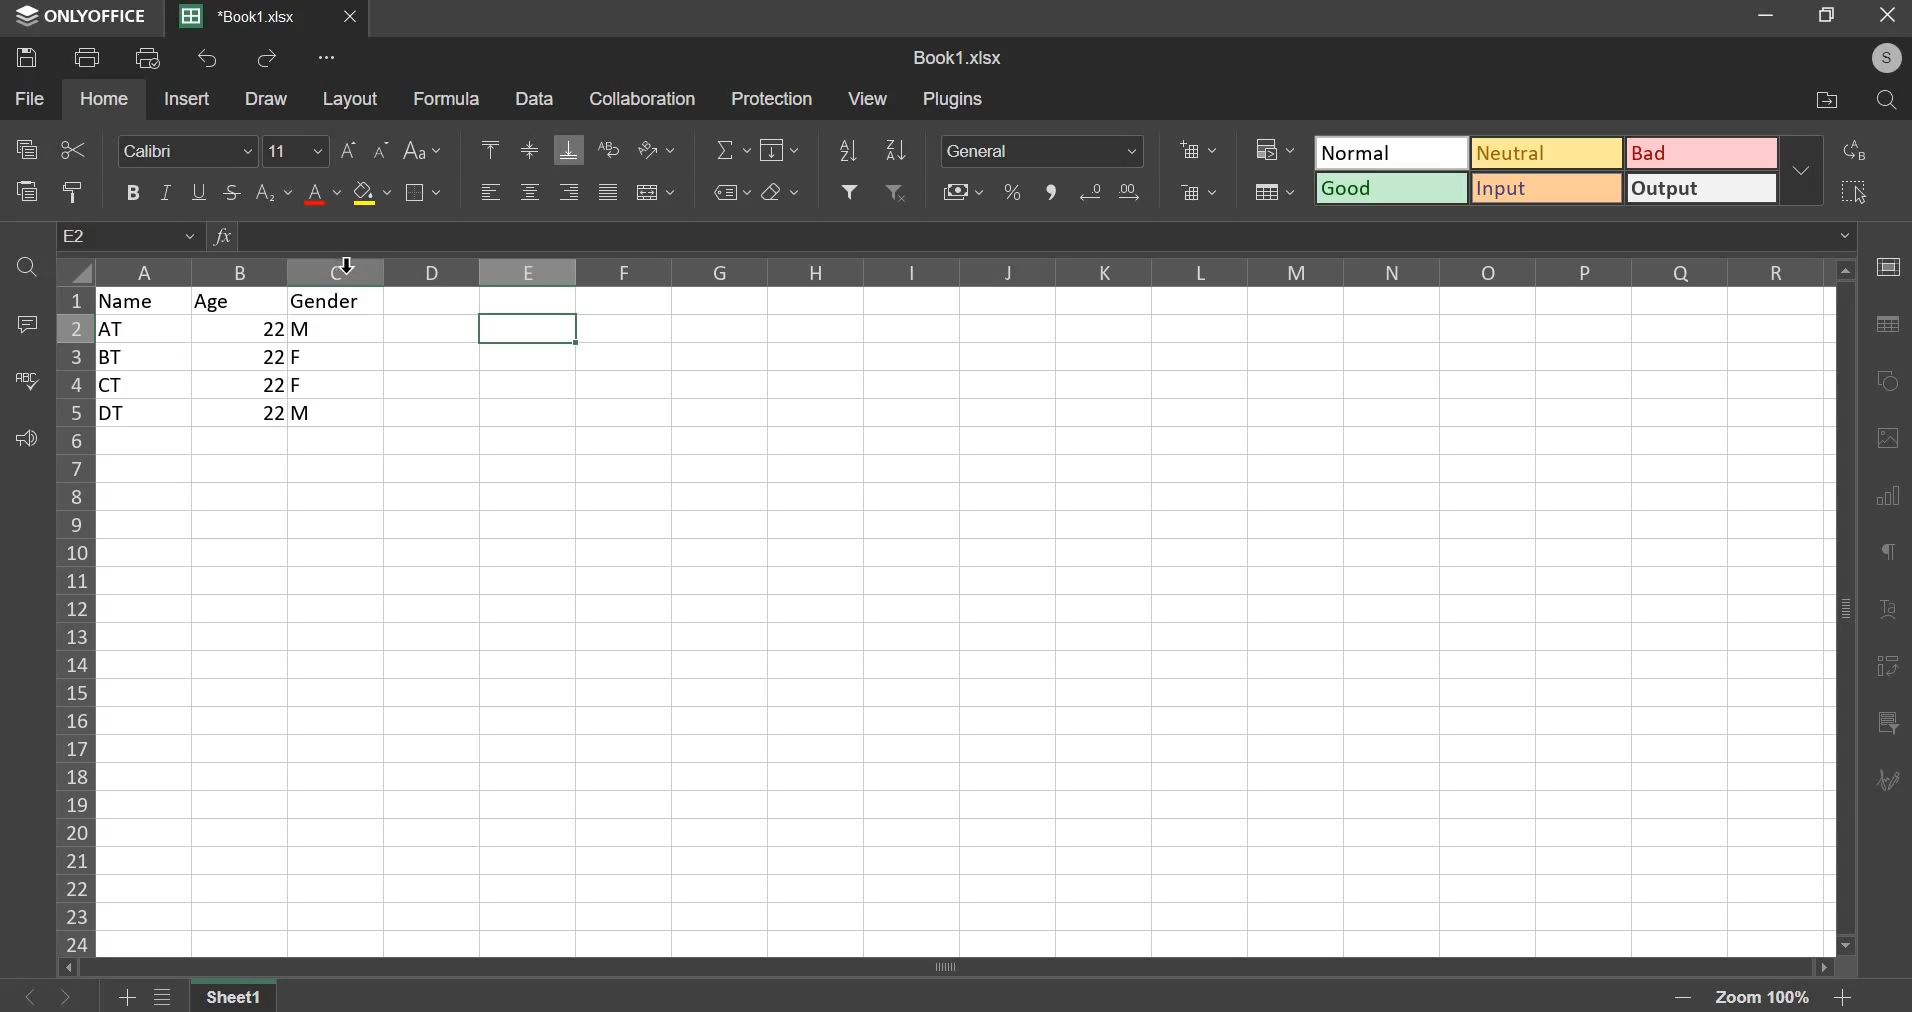 This screenshot has width=1912, height=1012. What do you see at coordinates (1858, 187) in the screenshot?
I see `select all` at bounding box center [1858, 187].